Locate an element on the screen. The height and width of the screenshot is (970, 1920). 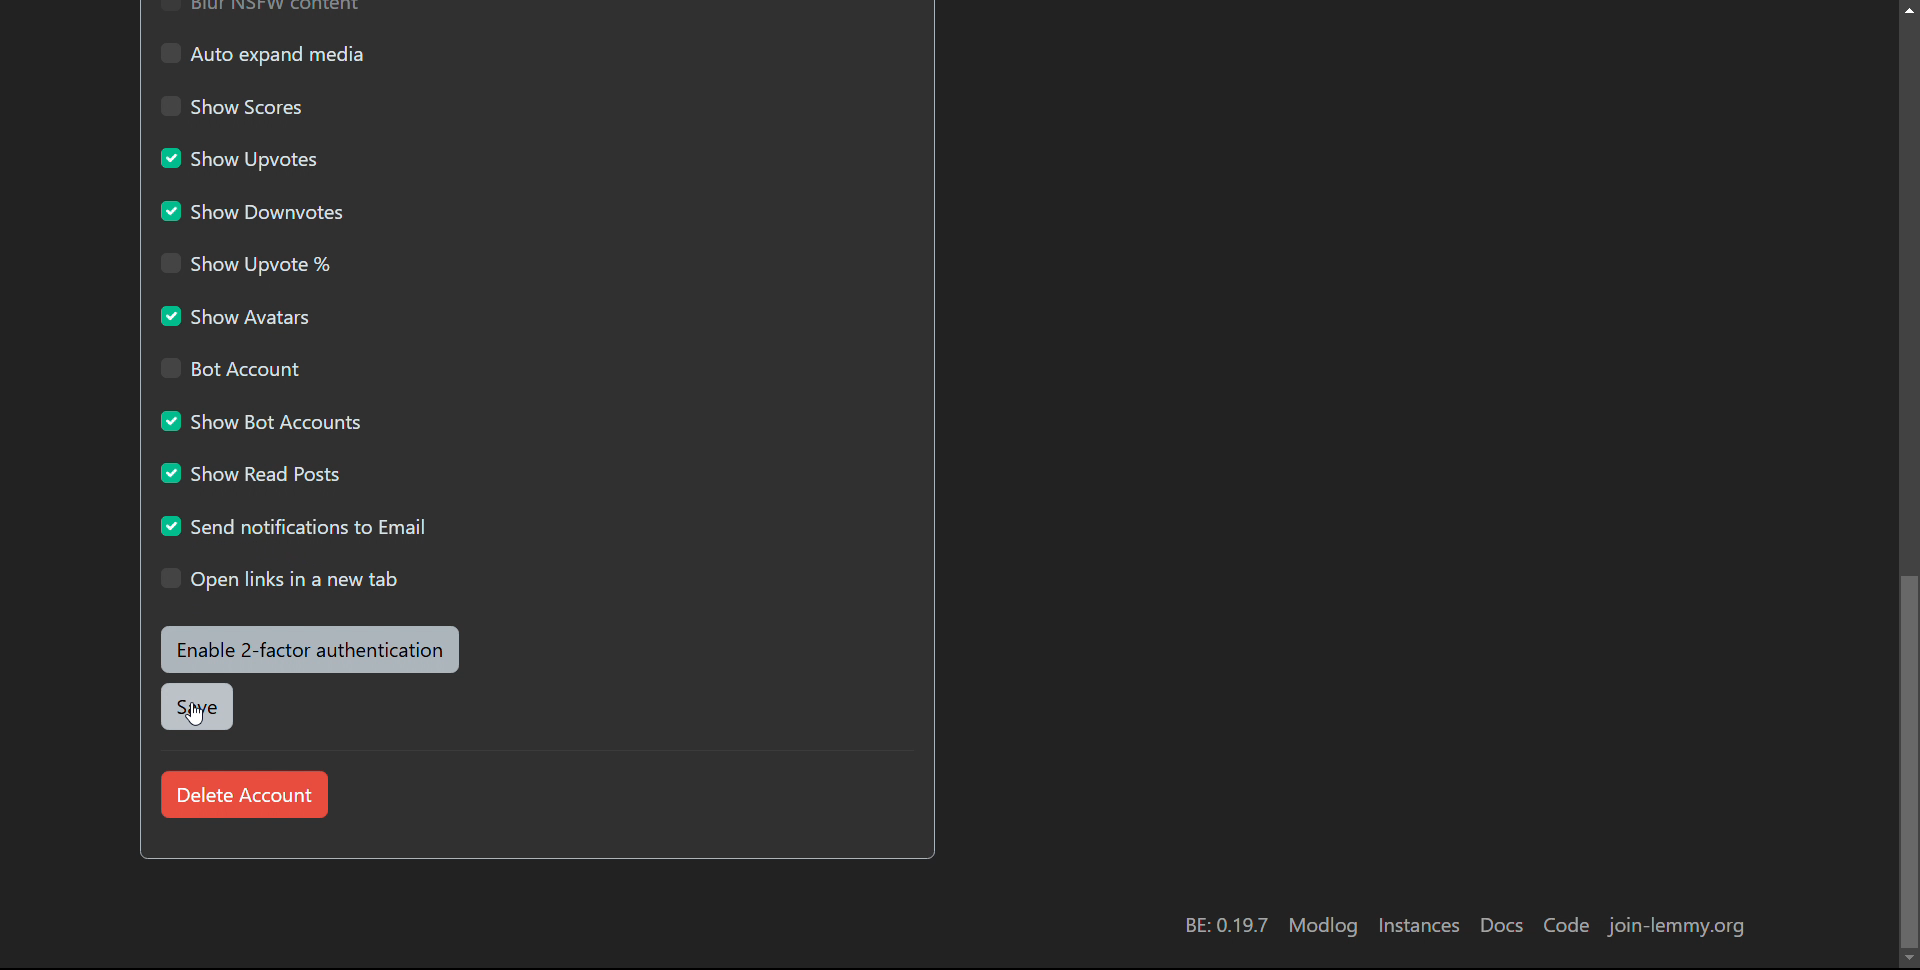
bot account is located at coordinates (226, 368).